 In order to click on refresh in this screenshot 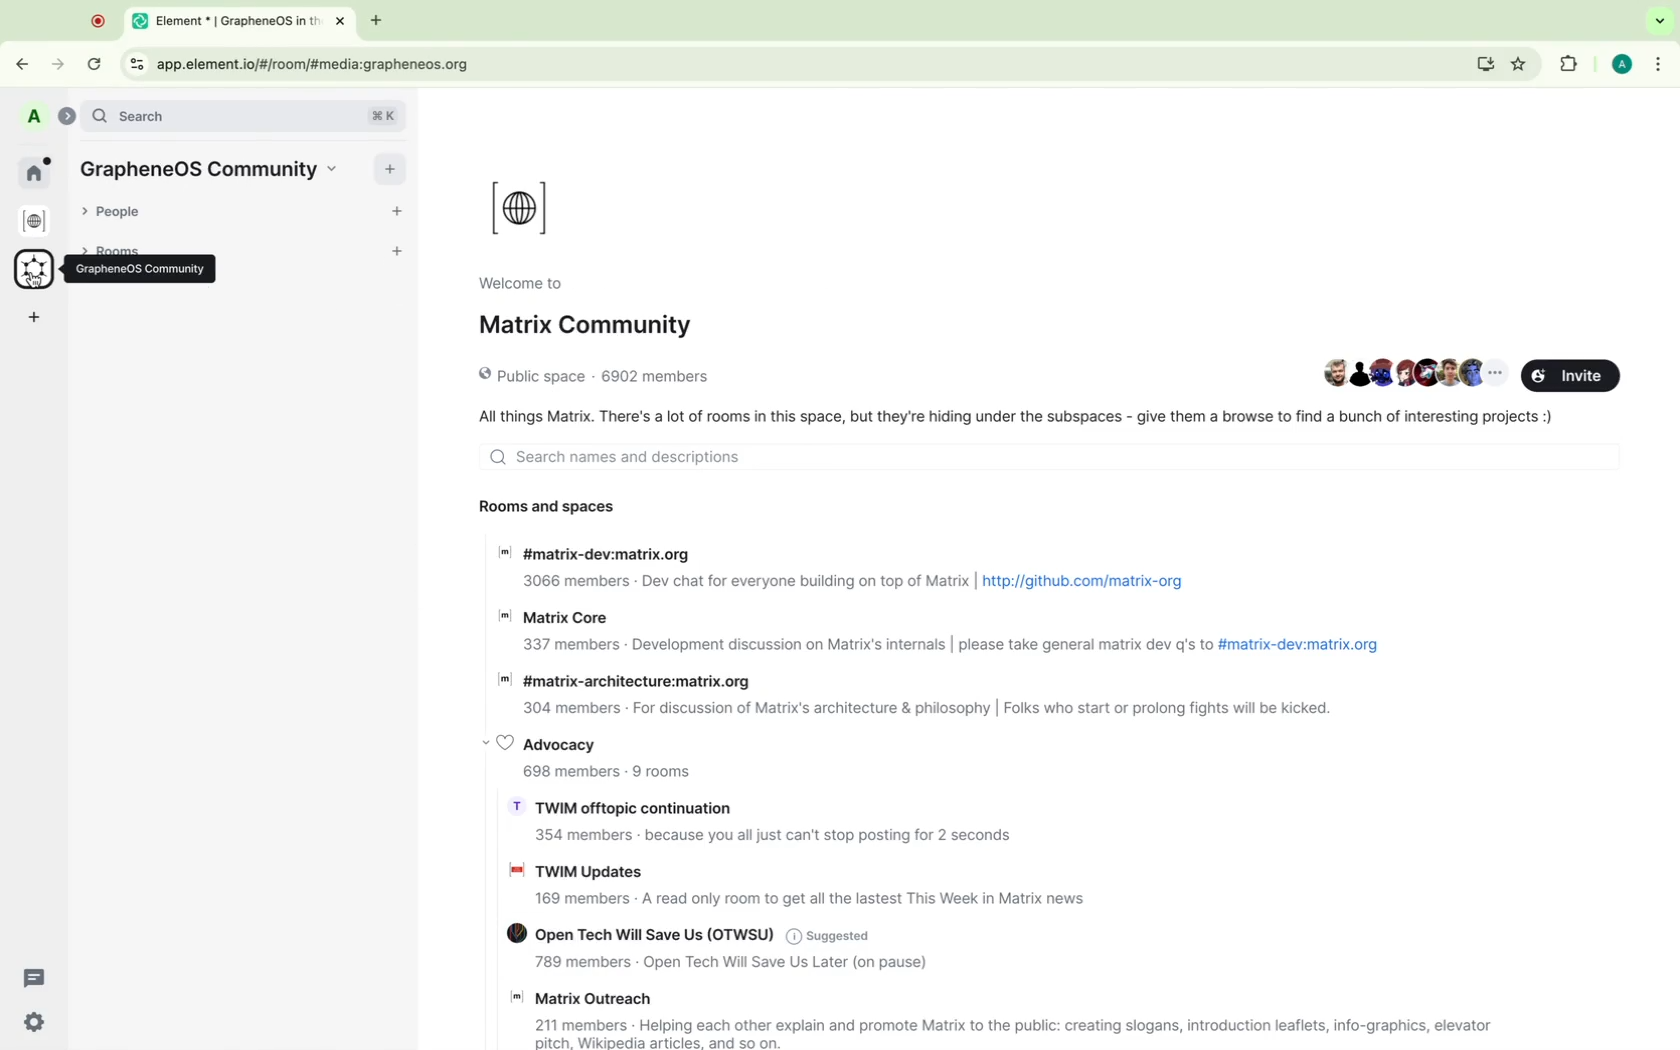, I will do `click(95, 64)`.